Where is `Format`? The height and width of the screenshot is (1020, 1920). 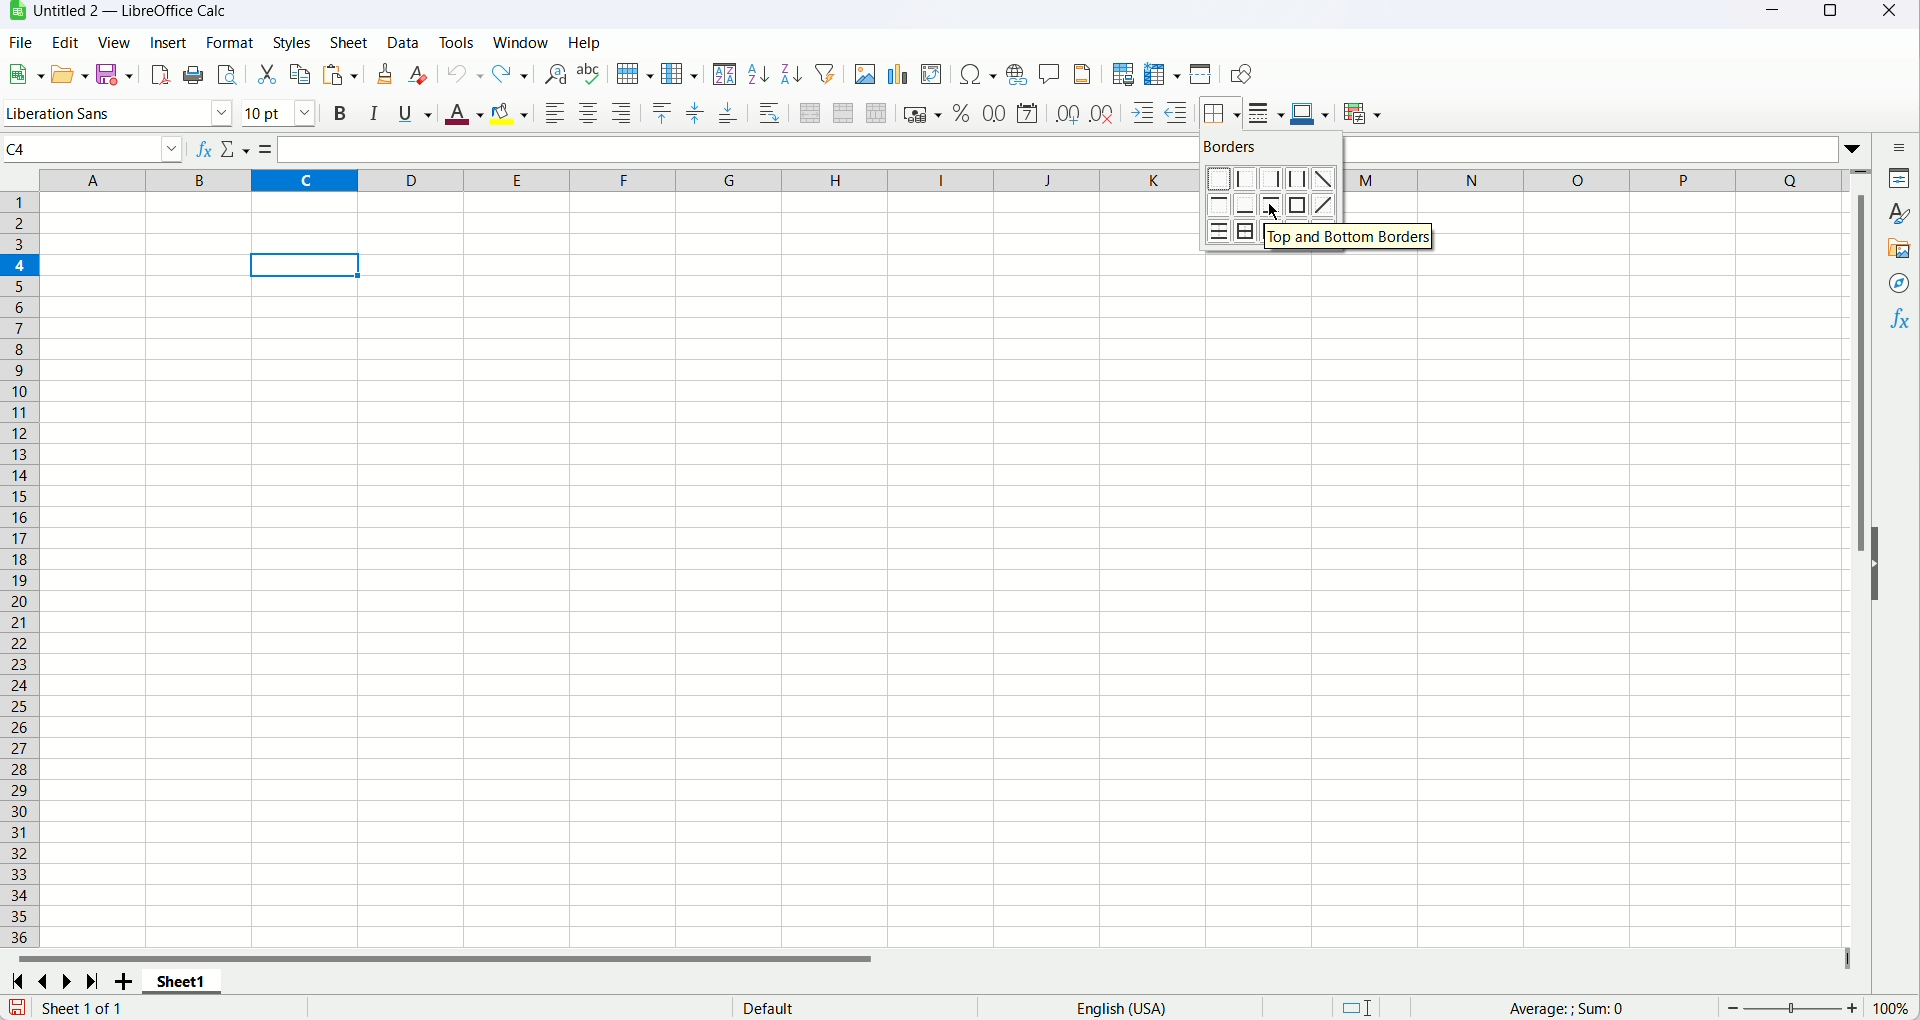
Format is located at coordinates (227, 41).